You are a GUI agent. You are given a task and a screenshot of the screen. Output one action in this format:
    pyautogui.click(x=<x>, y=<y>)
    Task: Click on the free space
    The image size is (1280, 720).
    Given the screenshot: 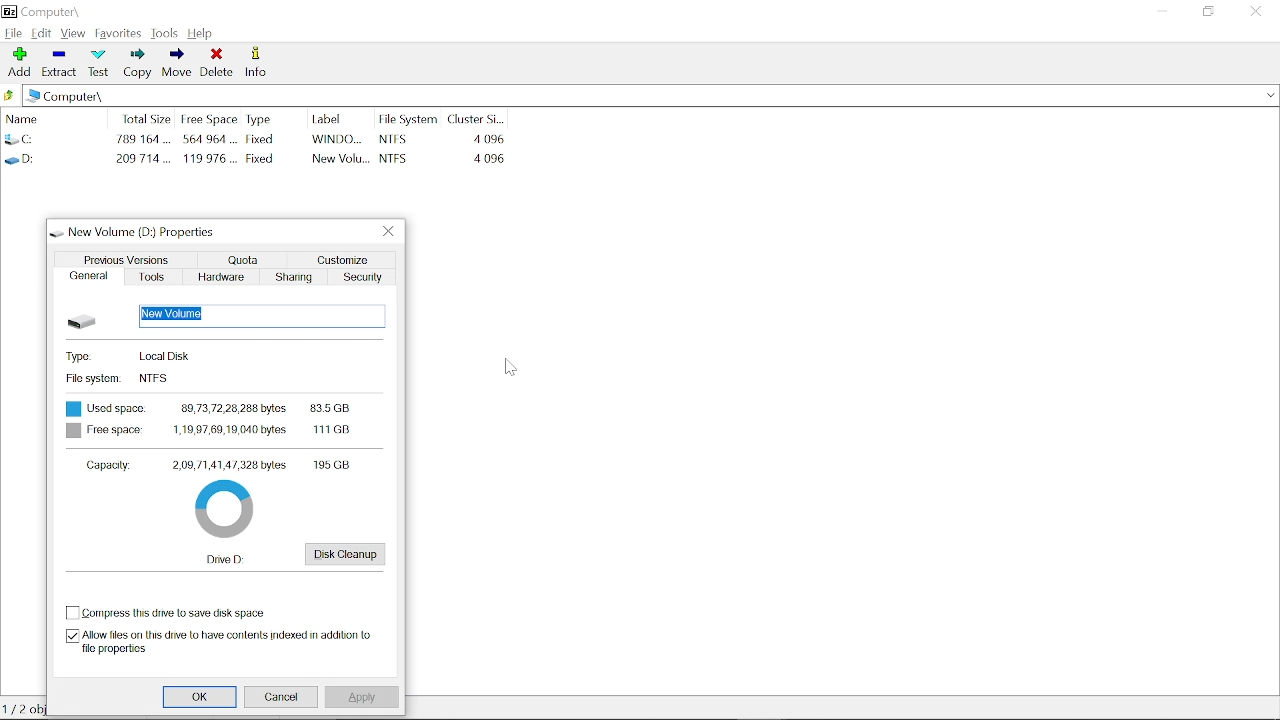 What is the action you would take?
    pyautogui.click(x=207, y=118)
    